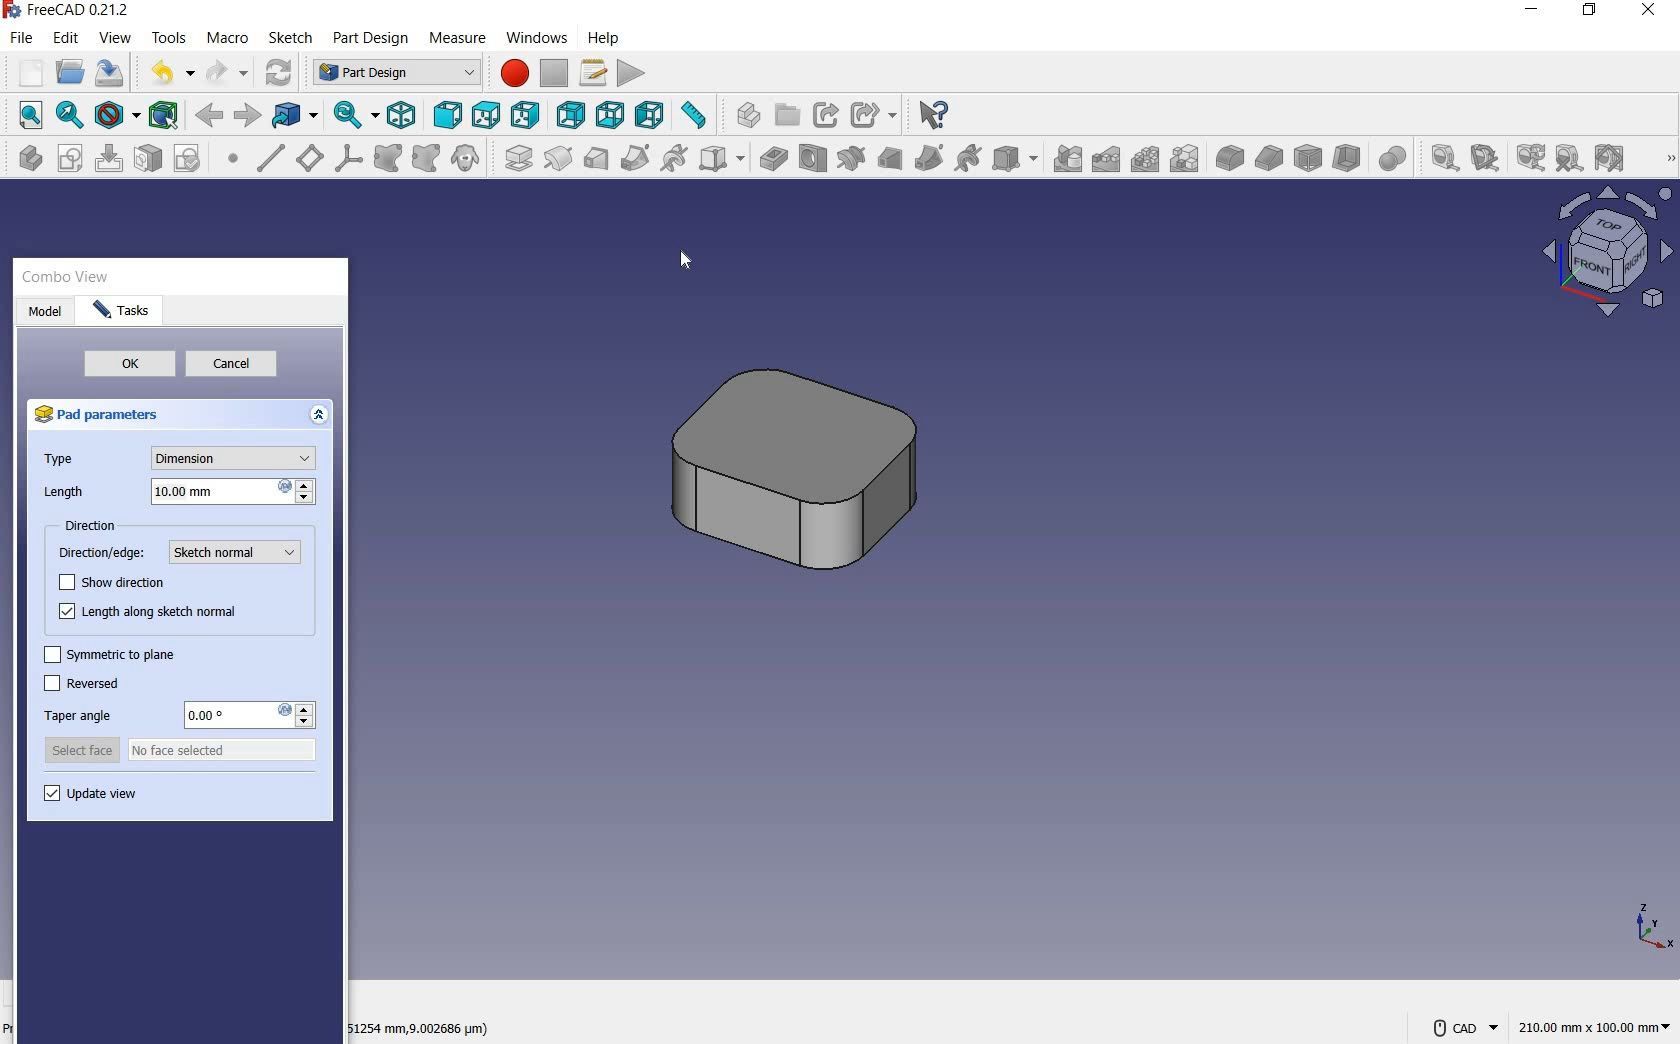 The image size is (1680, 1044). Describe the element at coordinates (109, 417) in the screenshot. I see `pad parameters` at that location.